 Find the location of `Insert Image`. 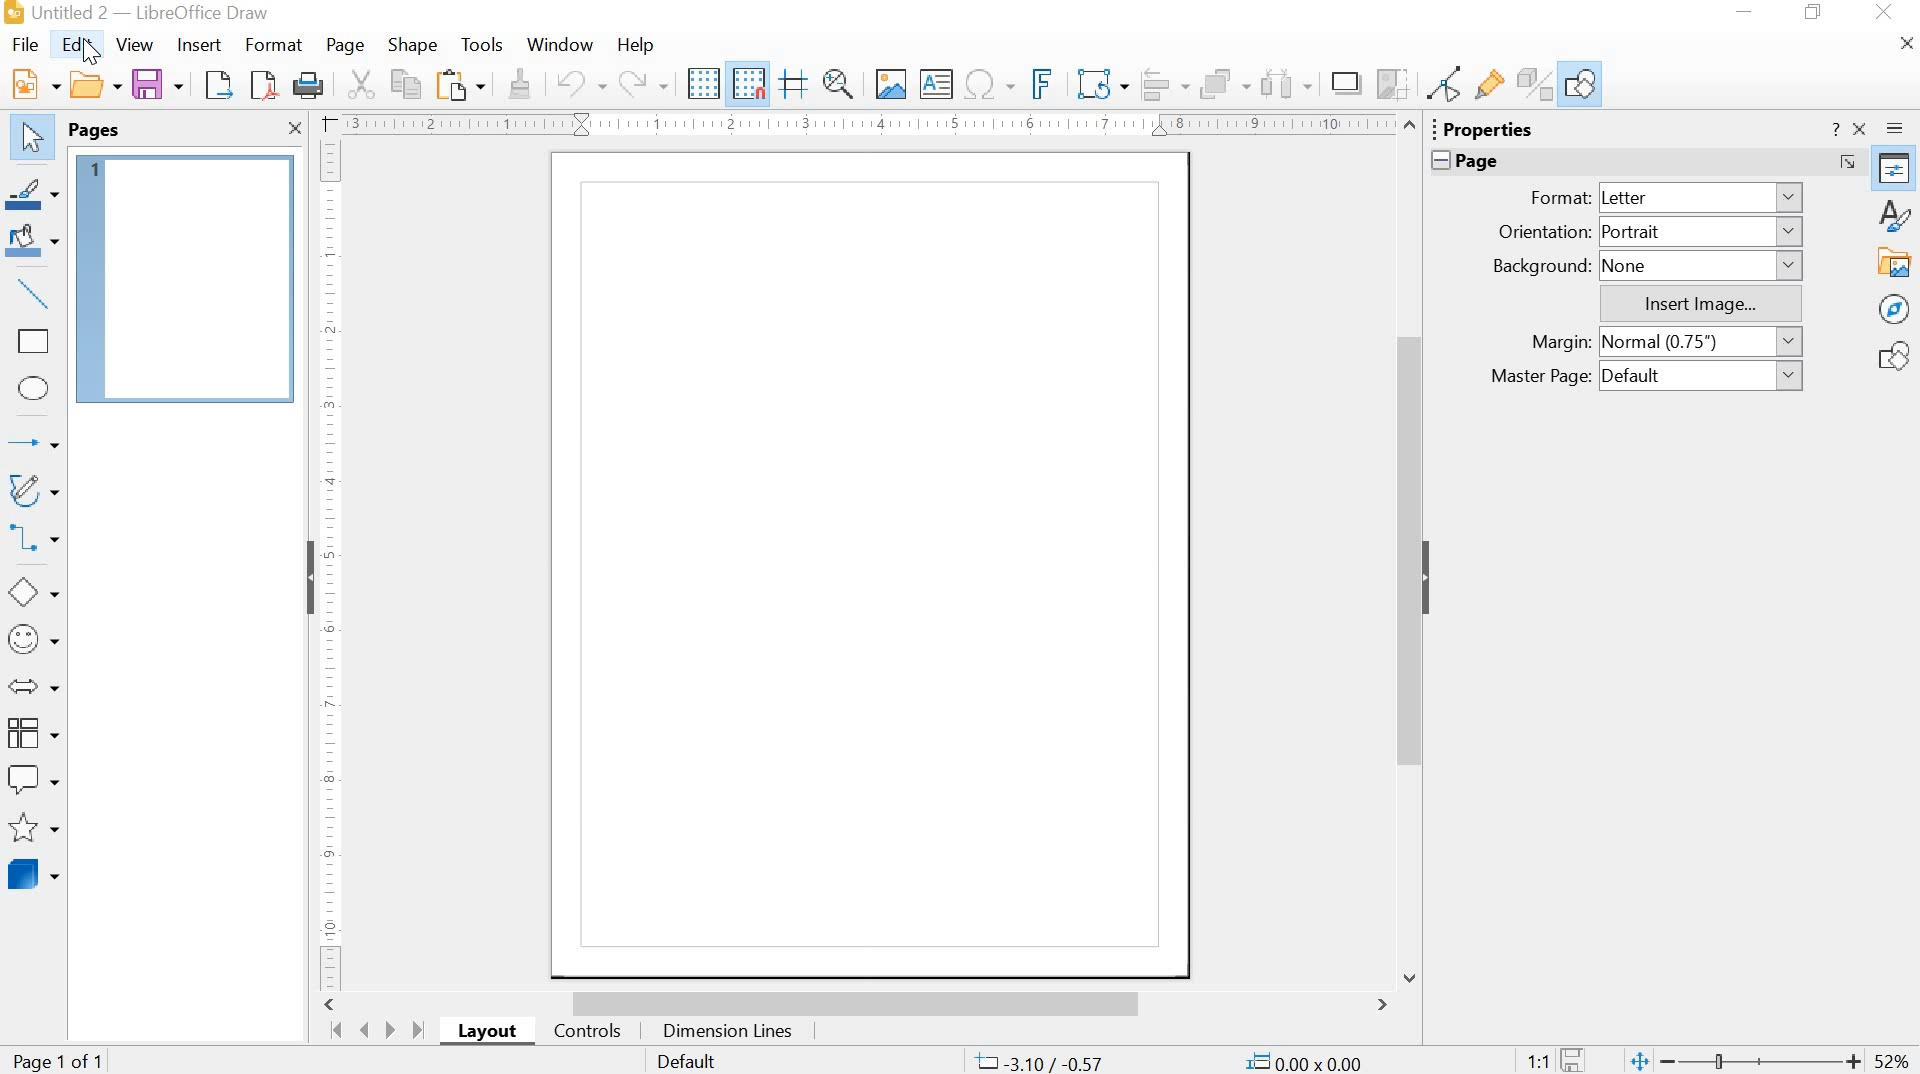

Insert Image is located at coordinates (892, 85).